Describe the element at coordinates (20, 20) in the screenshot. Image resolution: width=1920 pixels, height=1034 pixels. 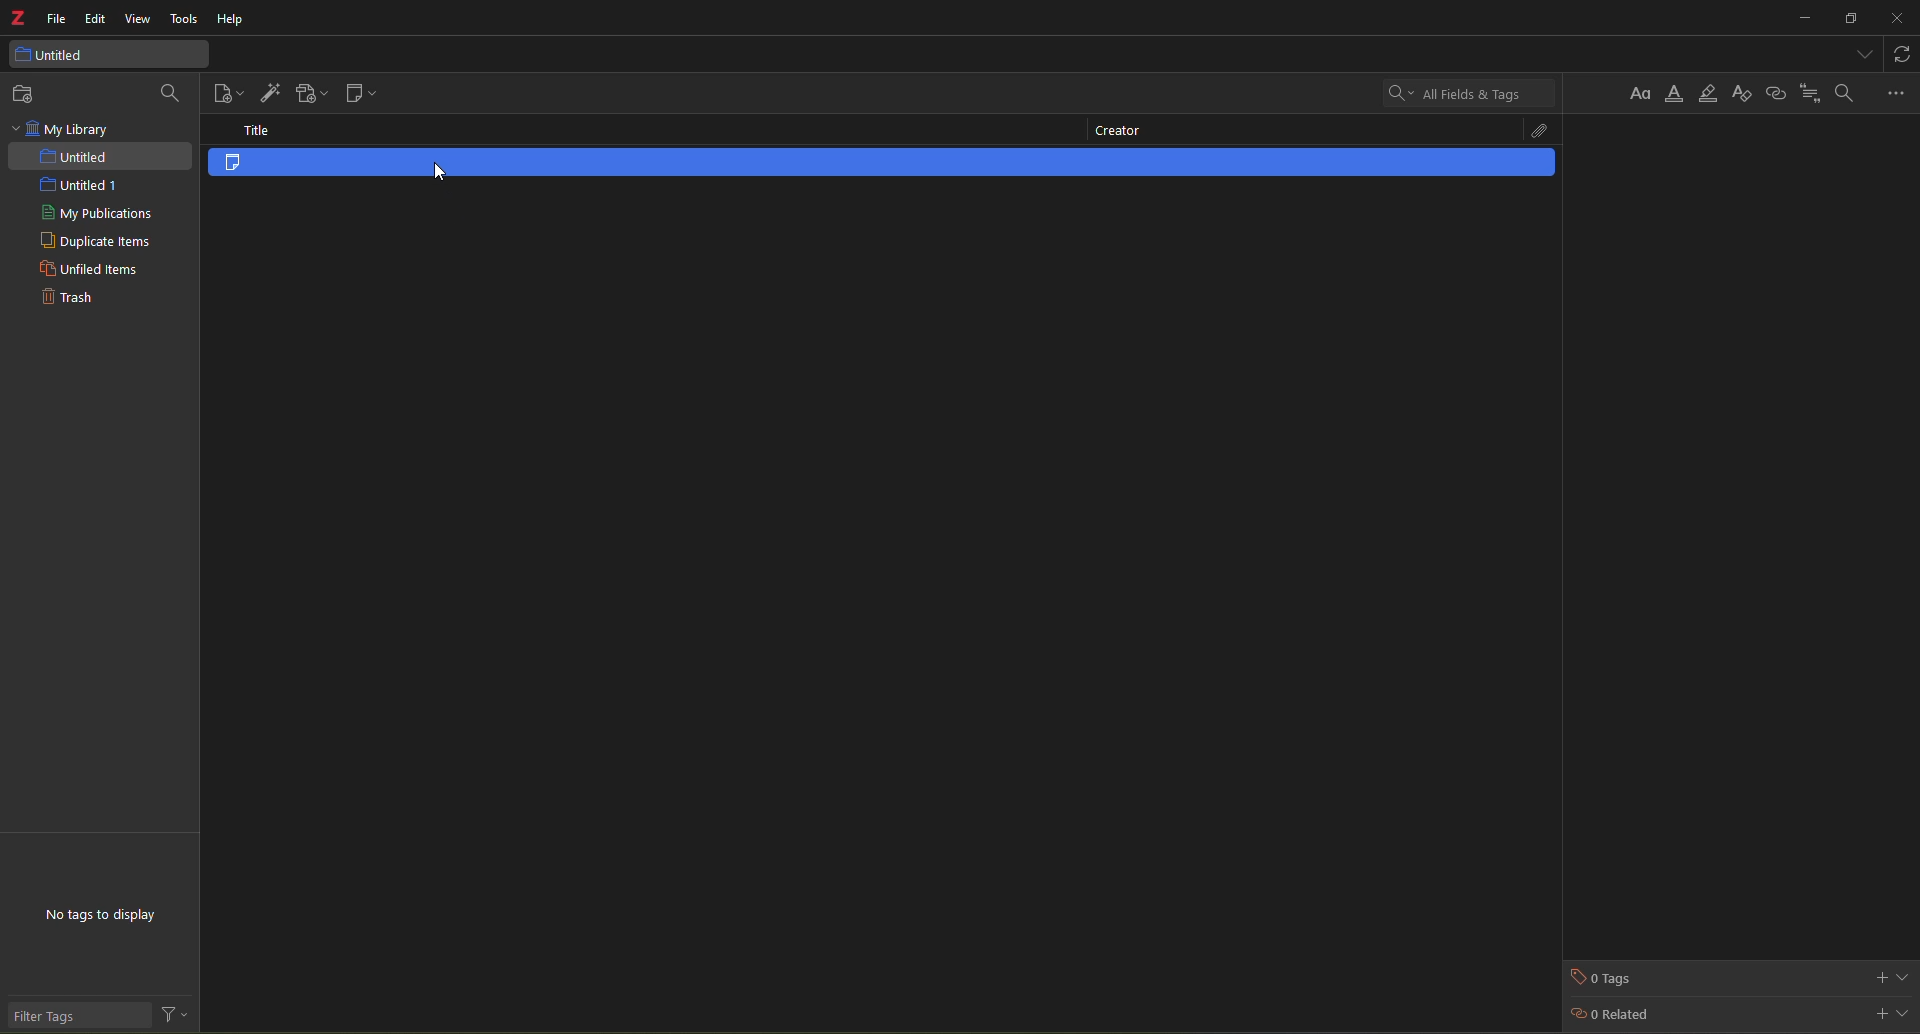
I see `z` at that location.